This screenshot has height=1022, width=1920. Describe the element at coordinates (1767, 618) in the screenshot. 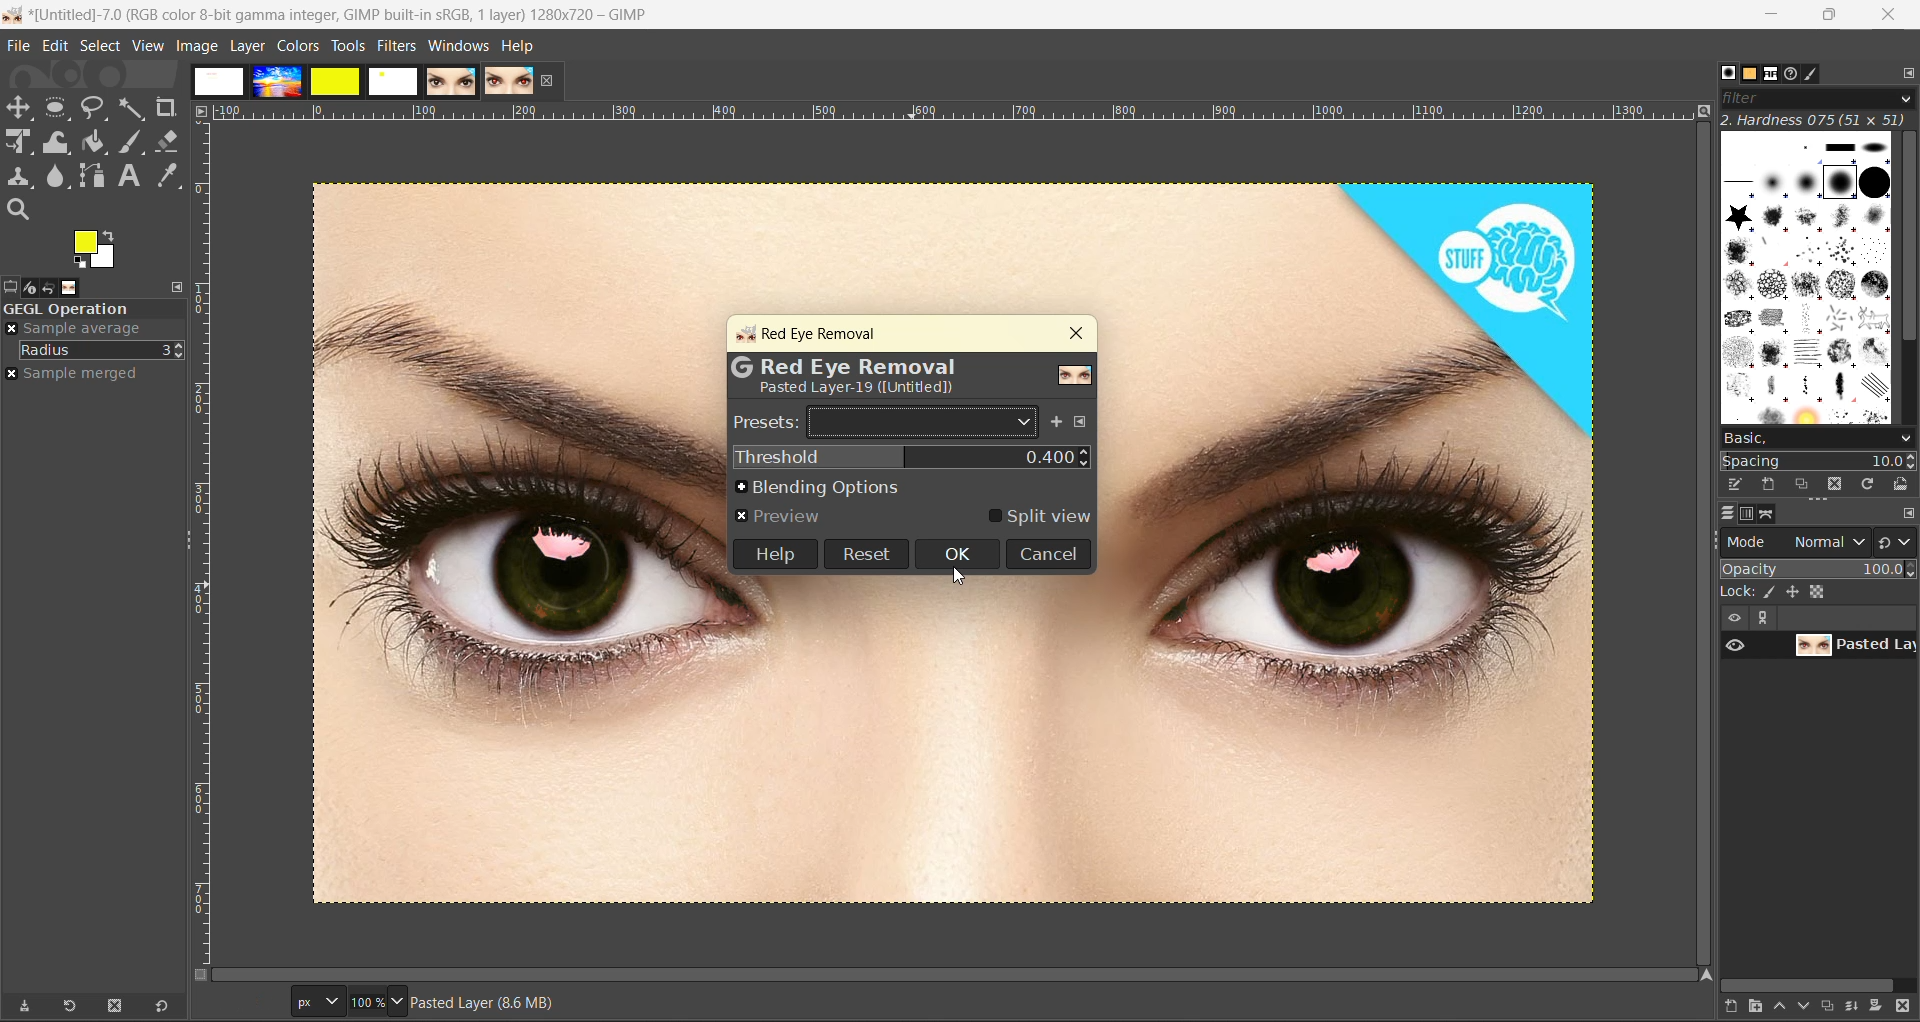

I see `expand` at that location.